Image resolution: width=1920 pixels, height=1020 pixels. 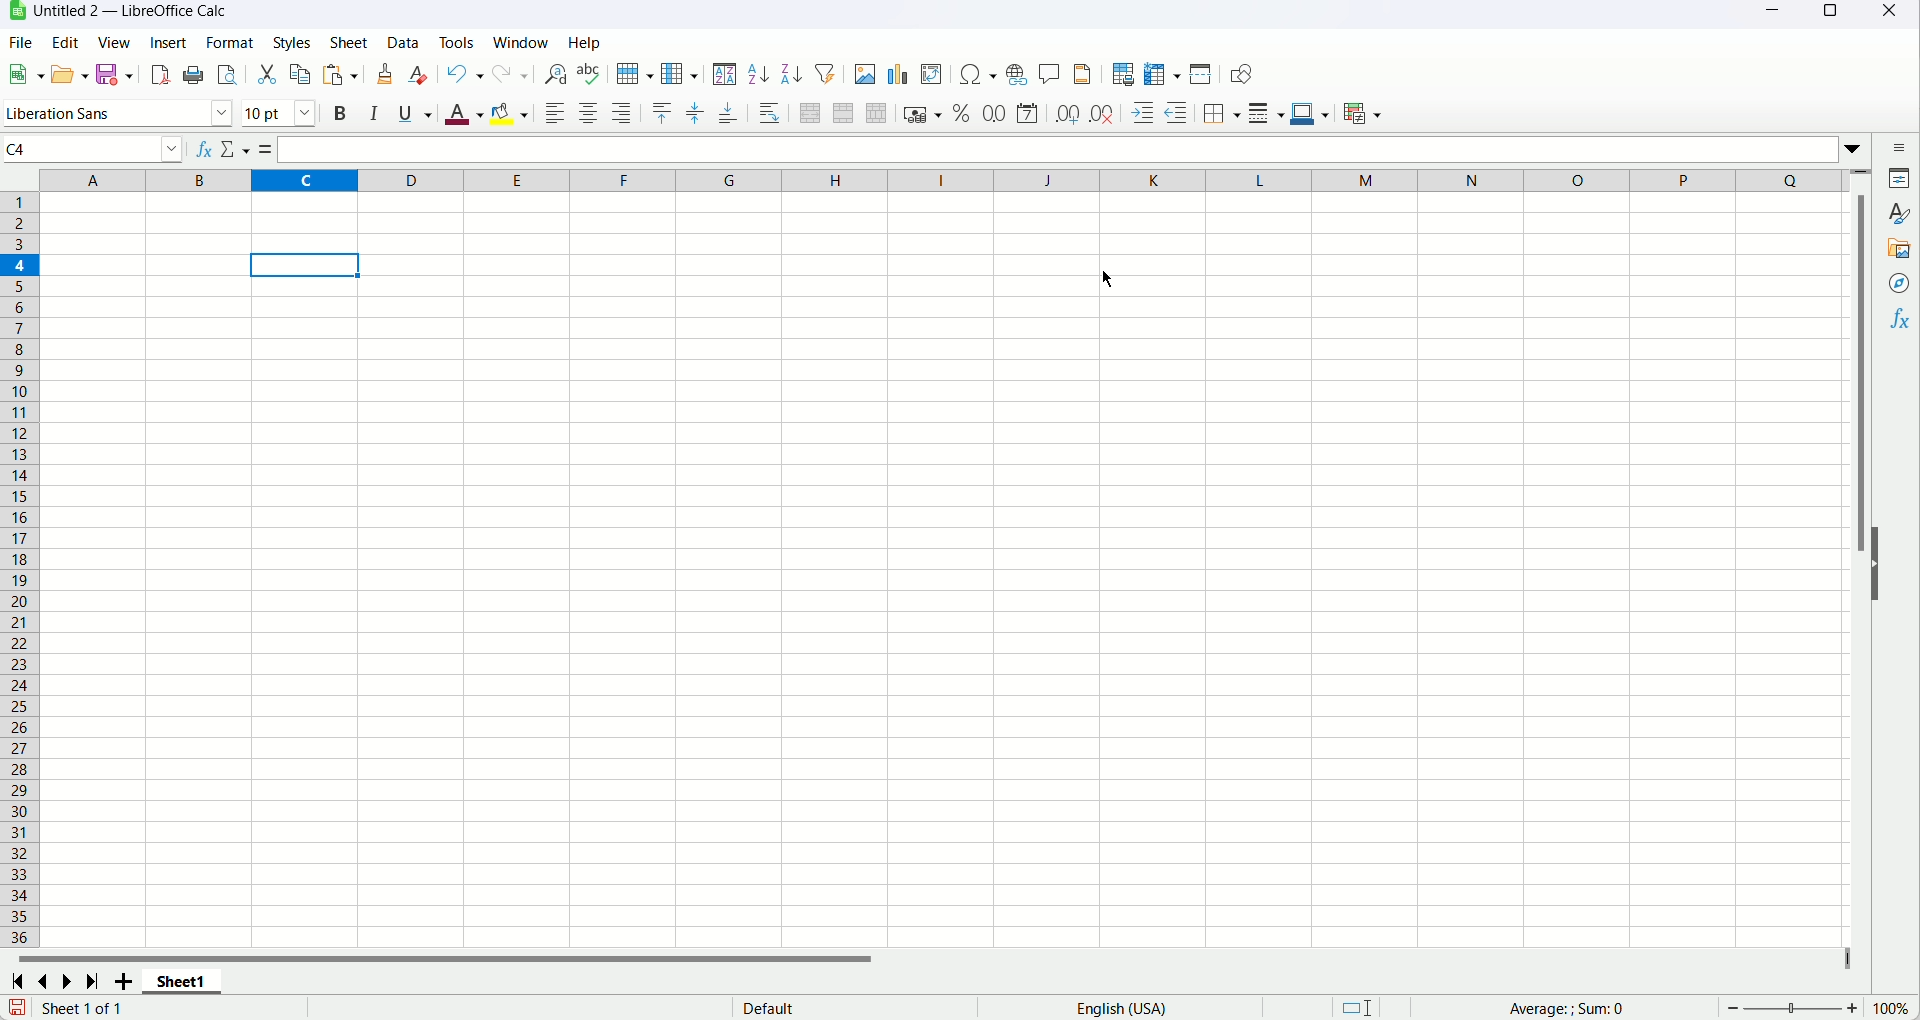 I want to click on Increase indent, so click(x=1142, y=114).